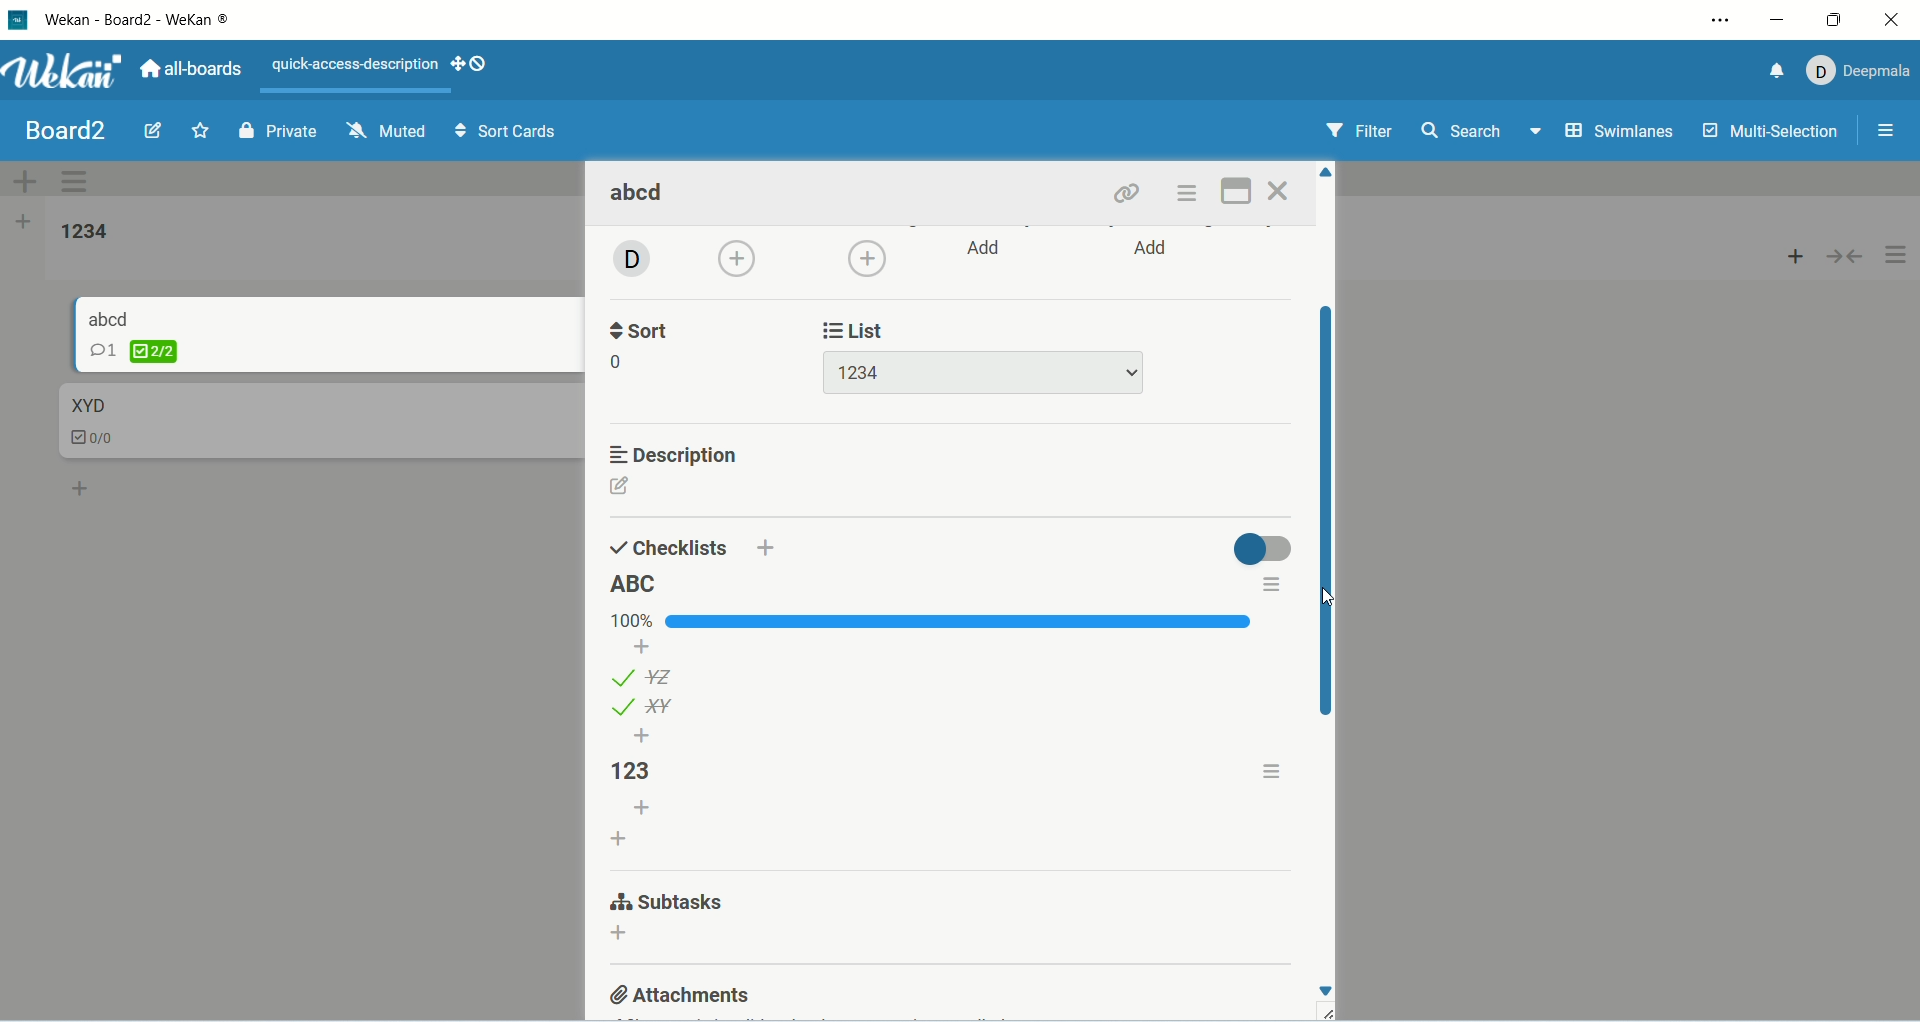  Describe the element at coordinates (87, 404) in the screenshot. I see `card title` at that location.